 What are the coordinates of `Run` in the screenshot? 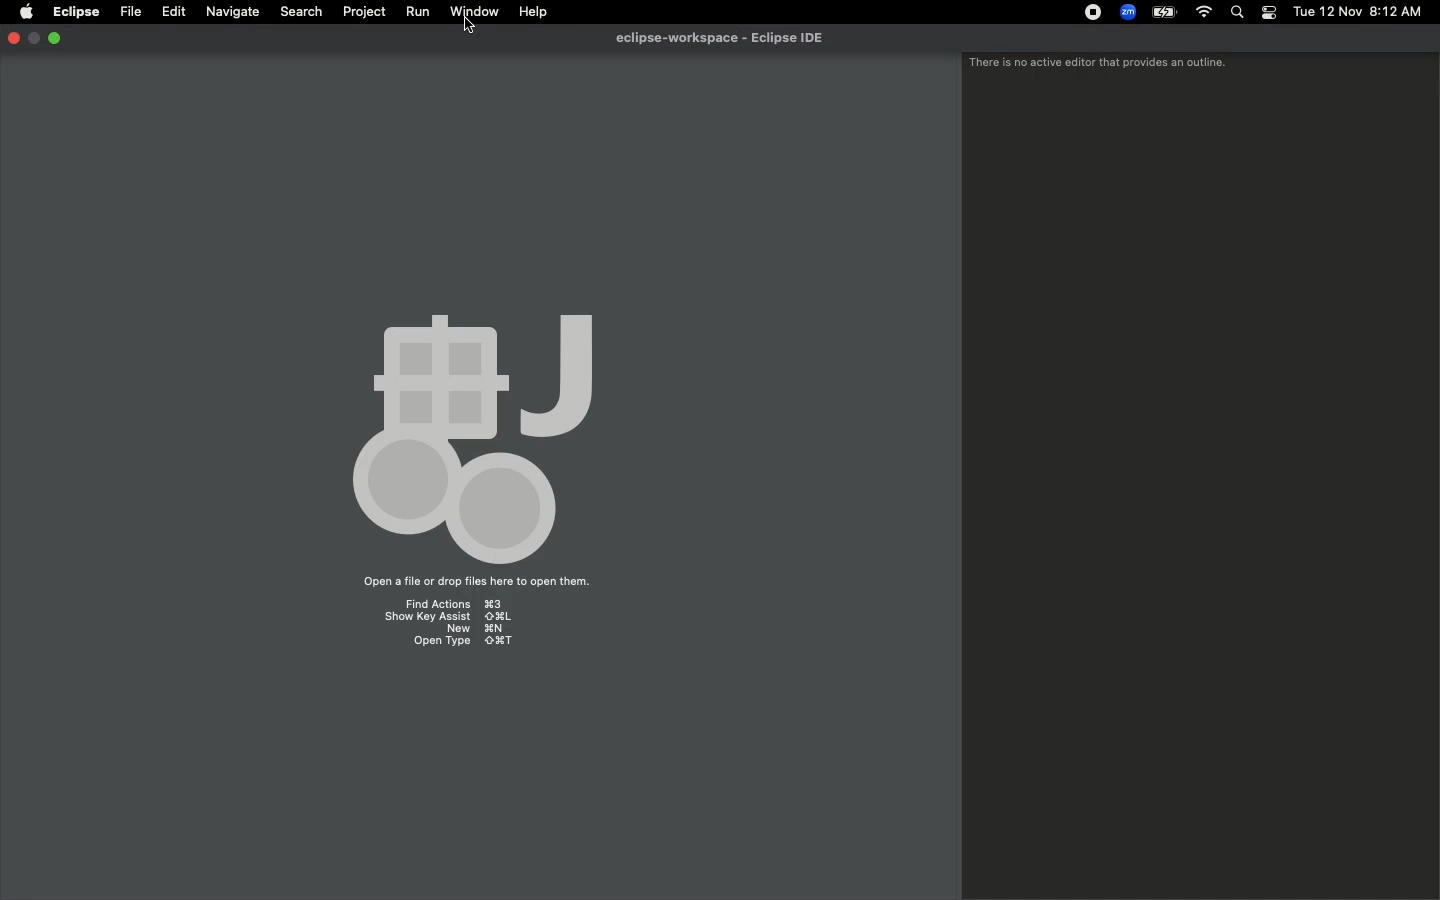 It's located at (414, 11).